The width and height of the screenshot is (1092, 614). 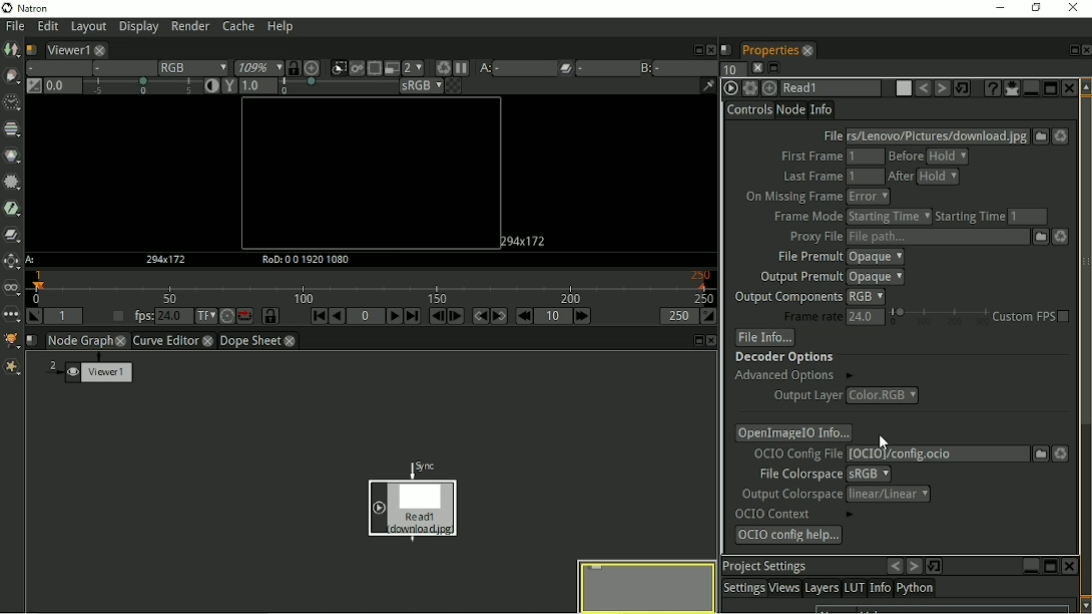 What do you see at coordinates (923, 88) in the screenshot?
I see `Undo` at bounding box center [923, 88].